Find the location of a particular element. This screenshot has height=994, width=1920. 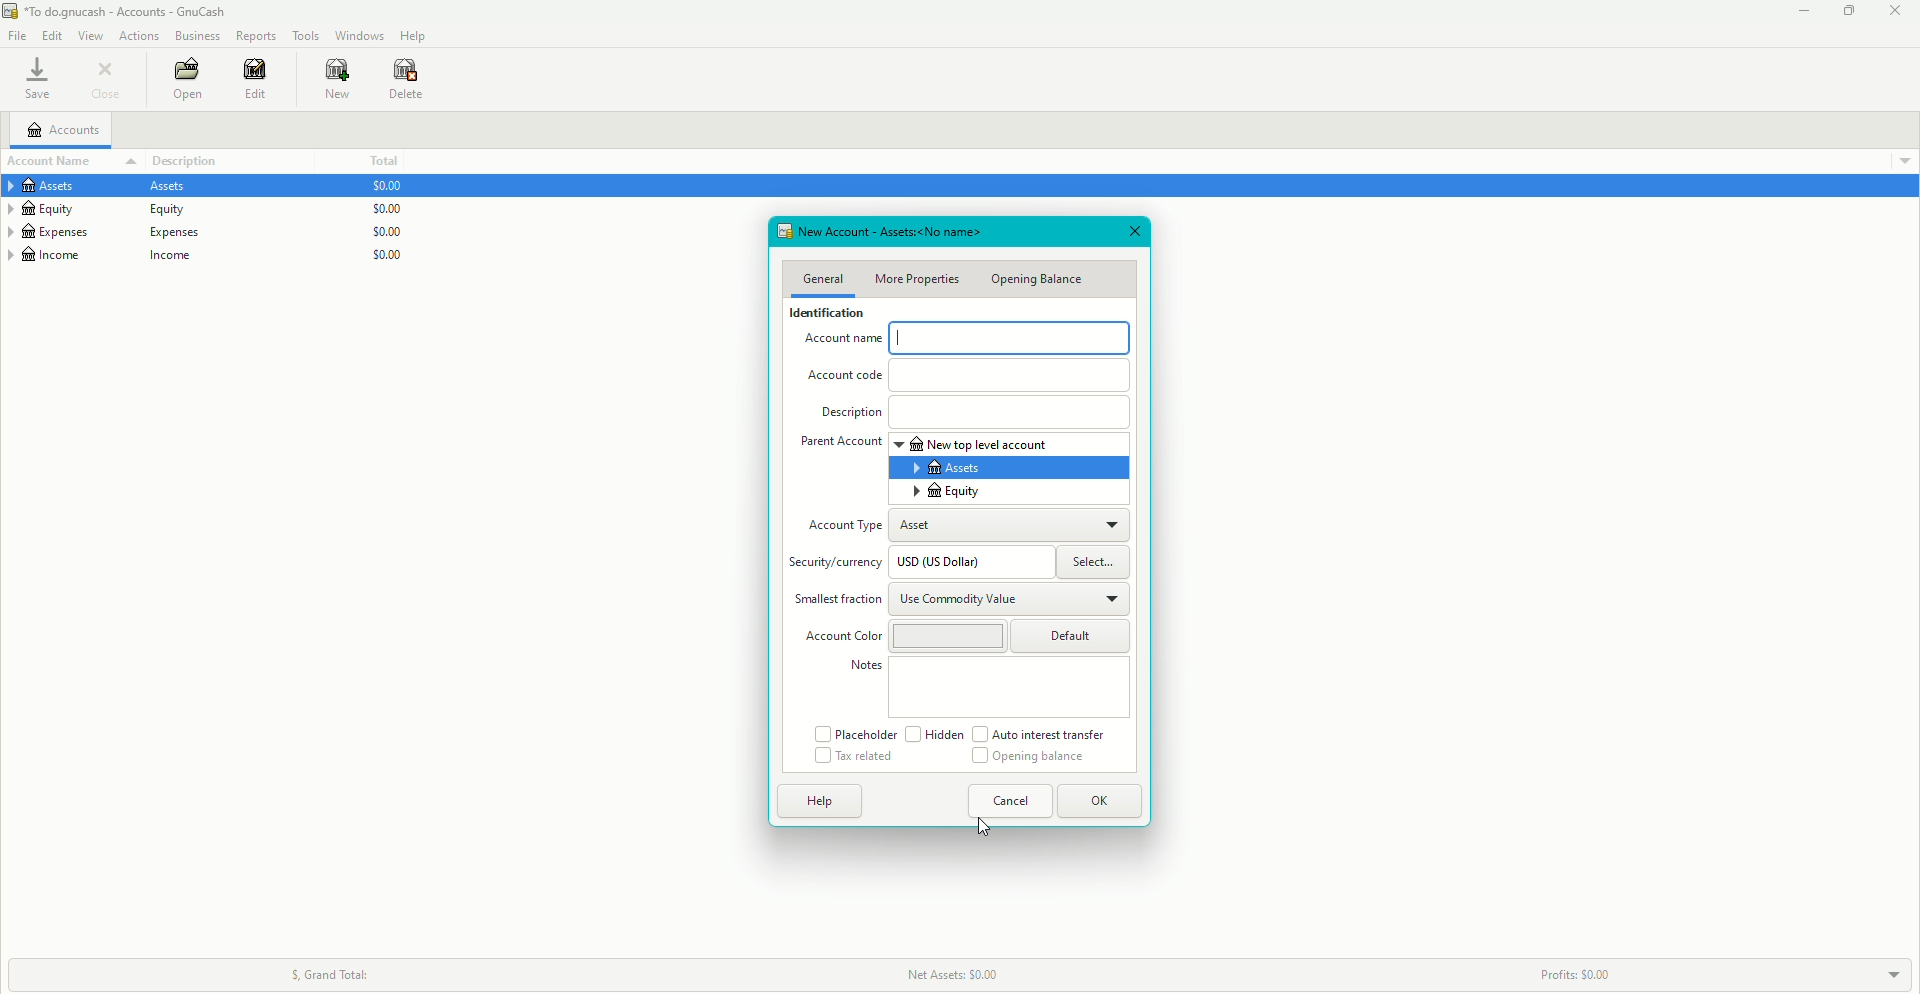

Typing box for account code is located at coordinates (1012, 373).